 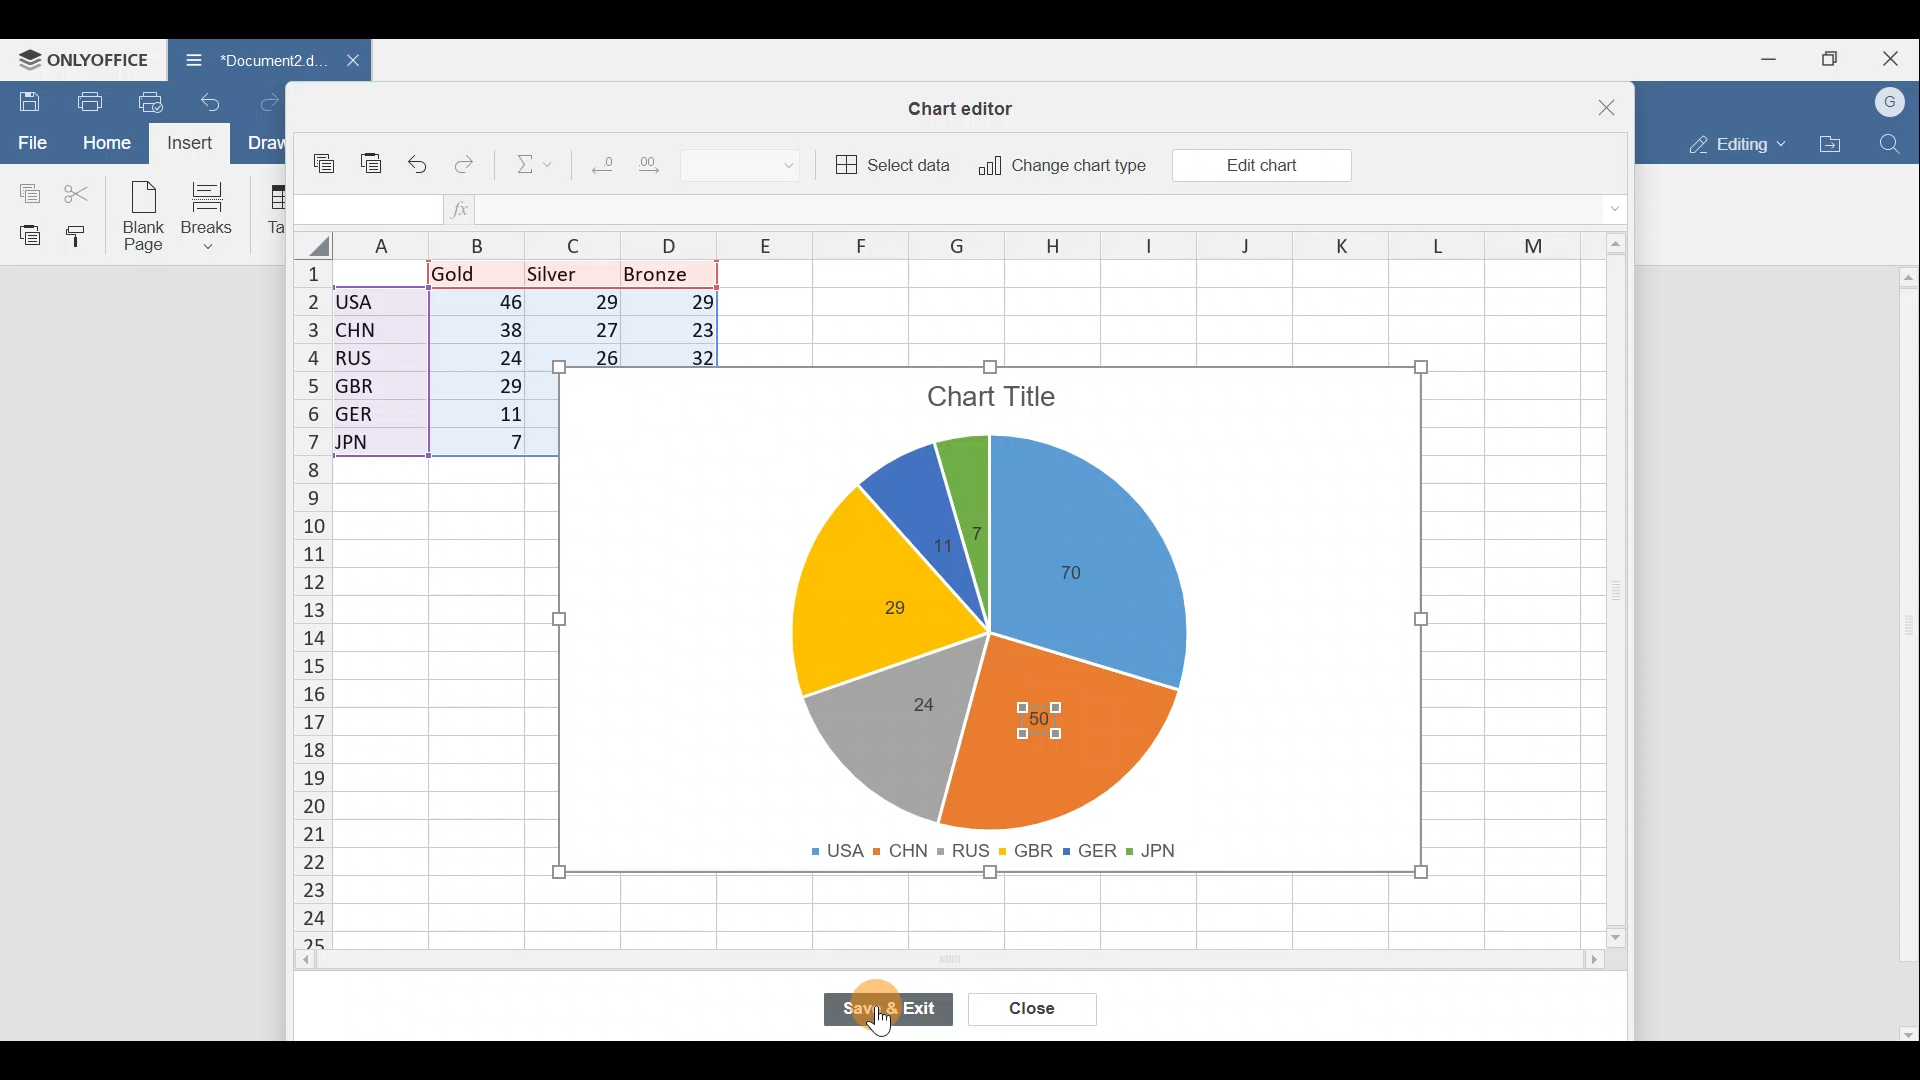 What do you see at coordinates (466, 169) in the screenshot?
I see `Redo` at bounding box center [466, 169].